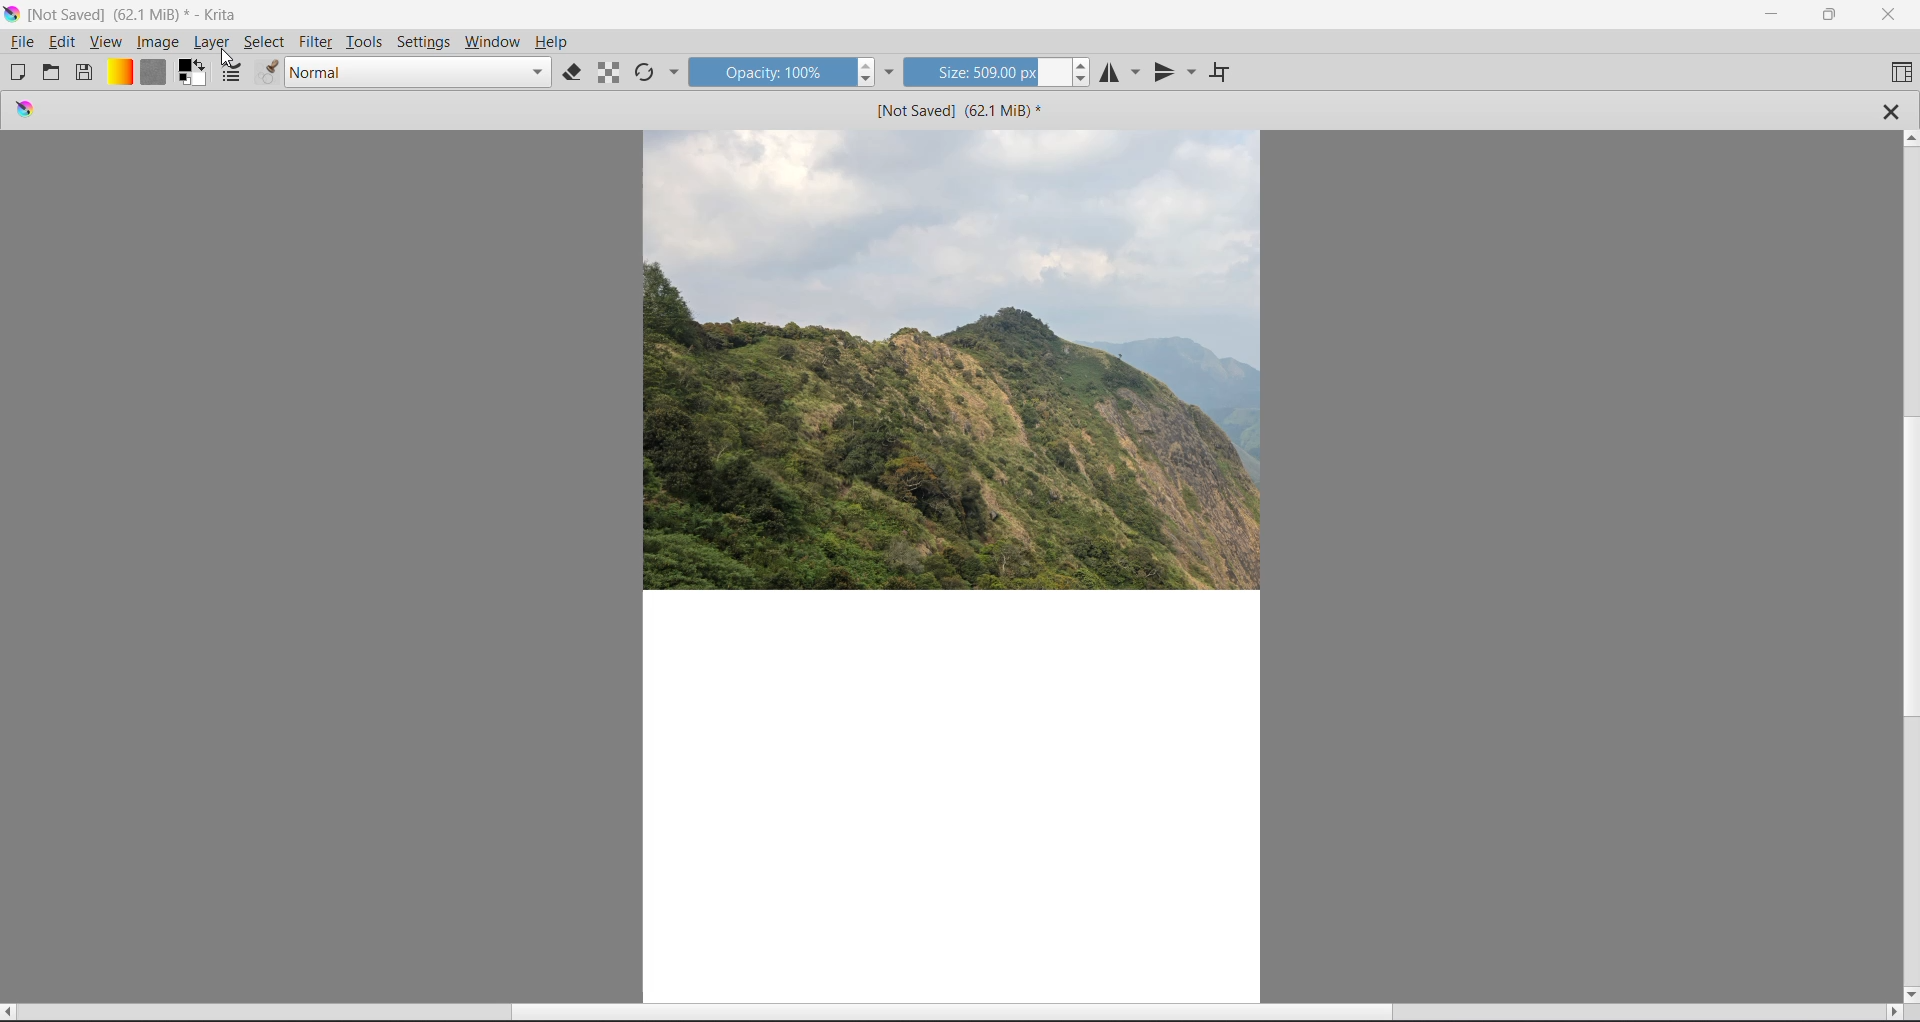 This screenshot has width=1920, height=1022. What do you see at coordinates (263, 42) in the screenshot?
I see `Select` at bounding box center [263, 42].